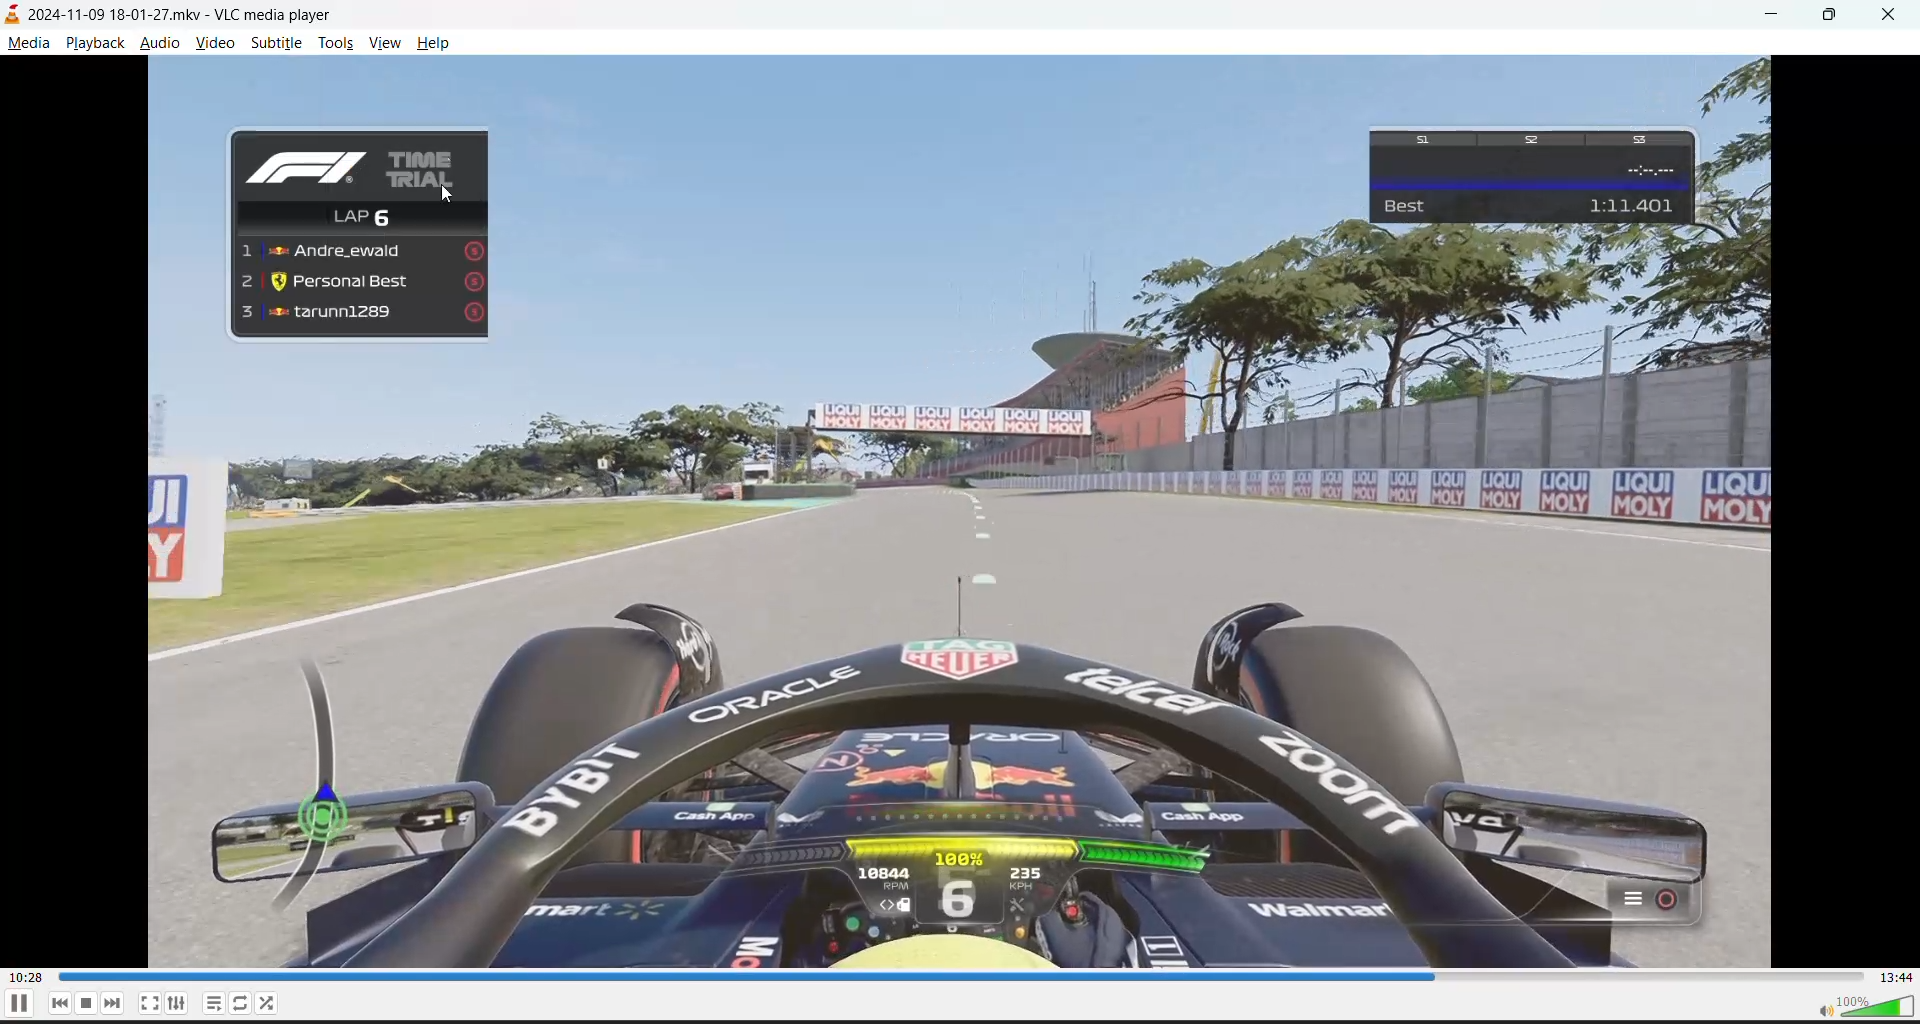 This screenshot has width=1920, height=1024. I want to click on minimize, so click(1779, 15).